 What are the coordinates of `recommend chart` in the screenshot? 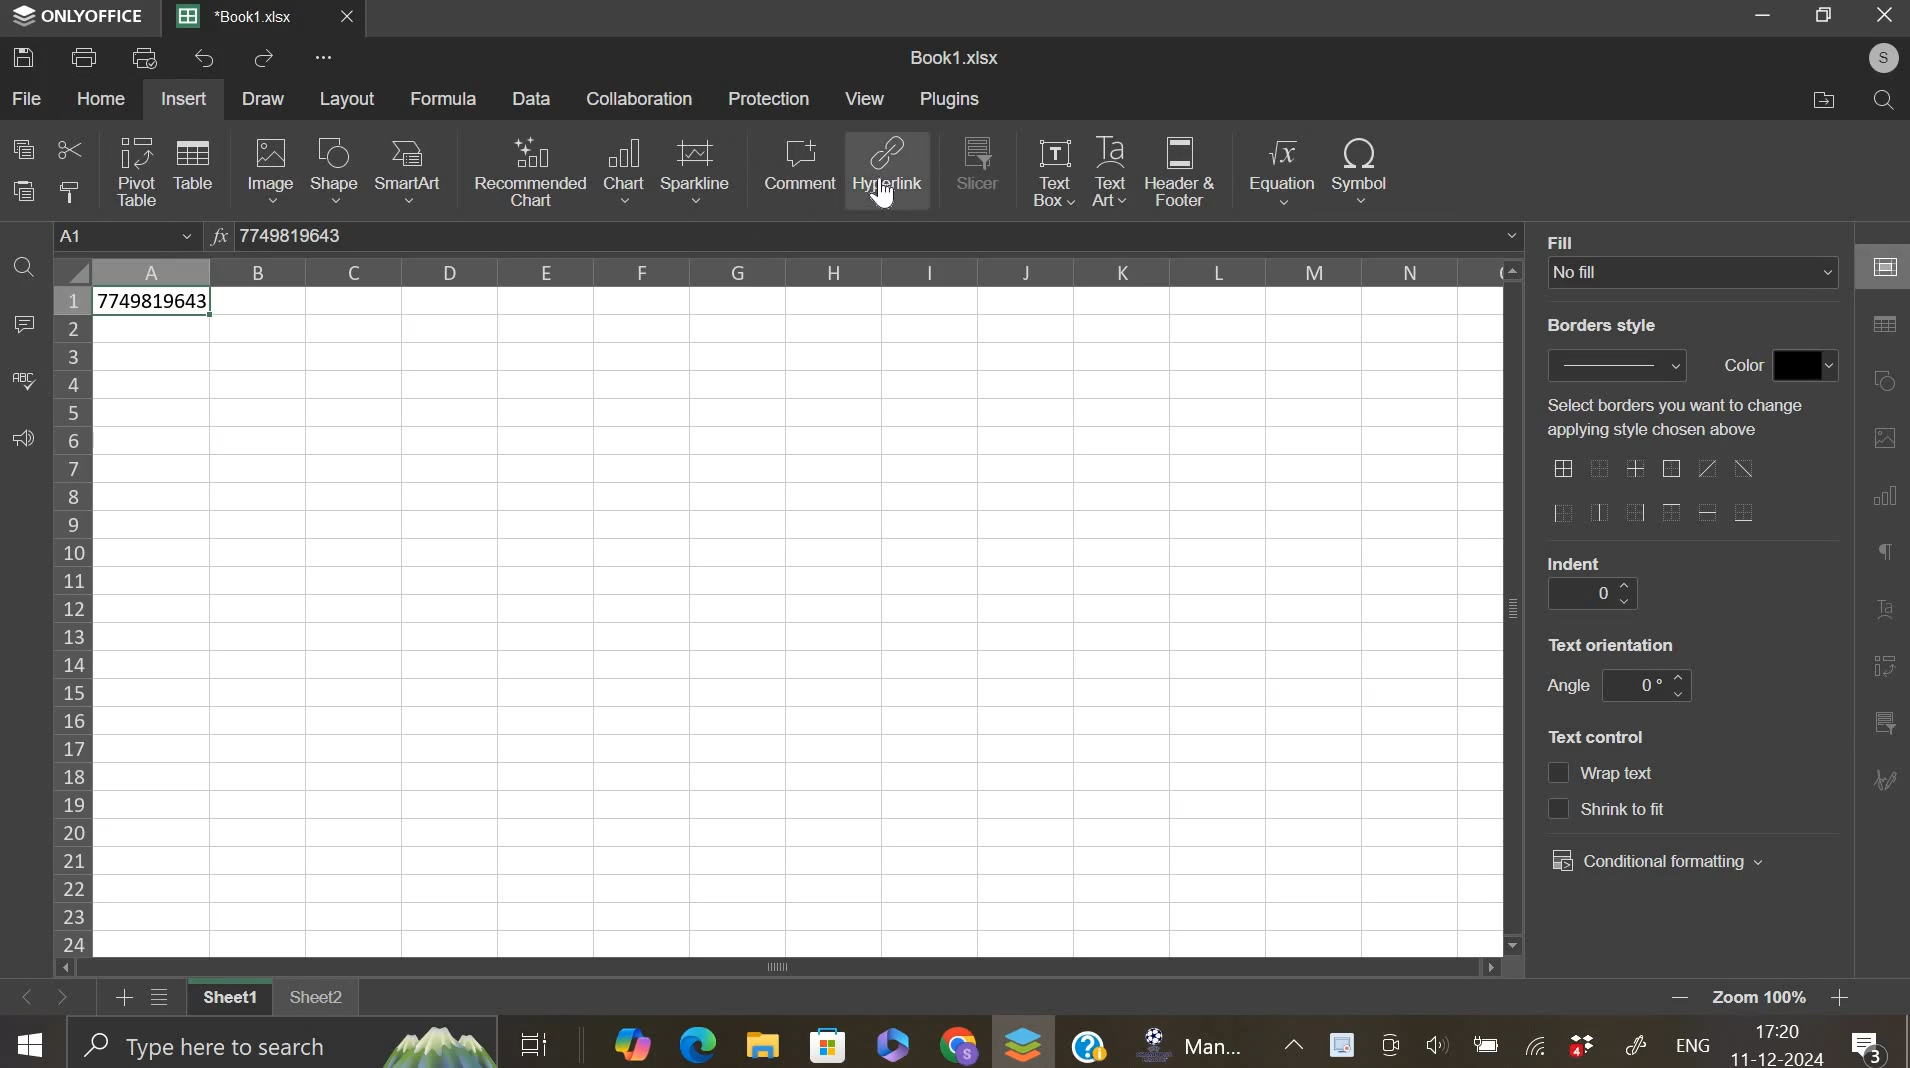 It's located at (531, 170).